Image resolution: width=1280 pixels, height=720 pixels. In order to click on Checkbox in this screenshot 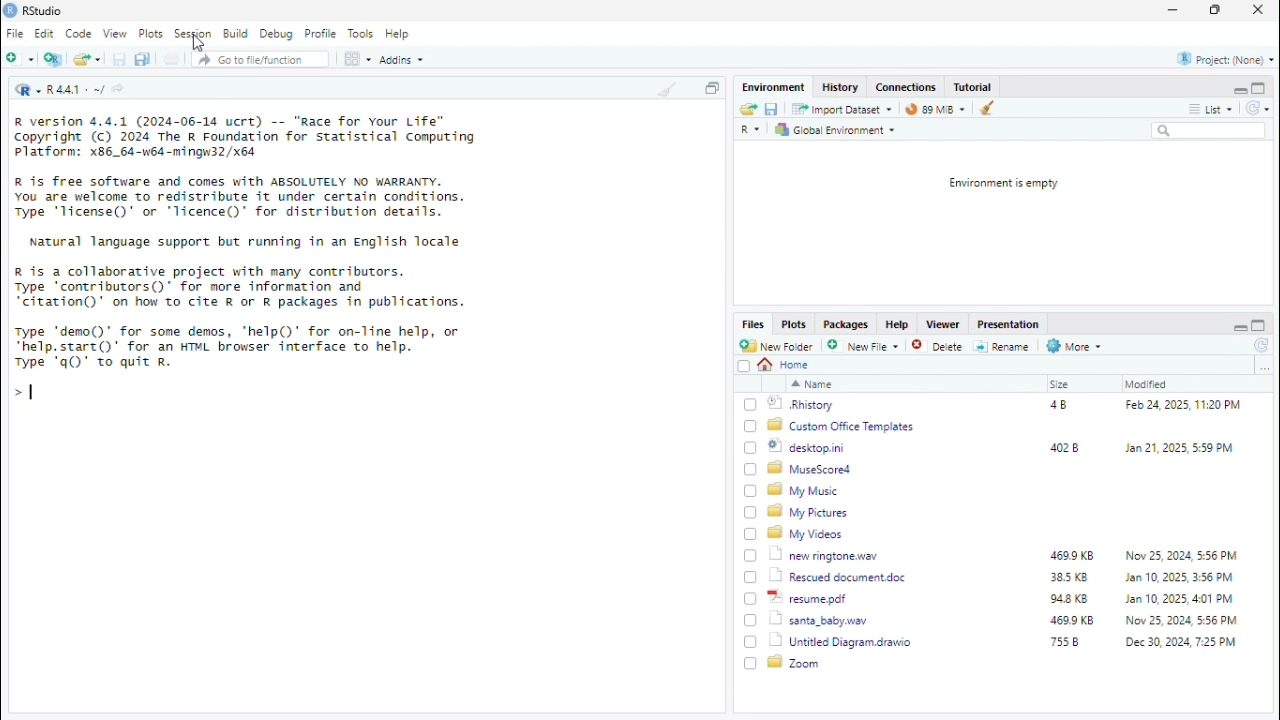, I will do `click(751, 663)`.